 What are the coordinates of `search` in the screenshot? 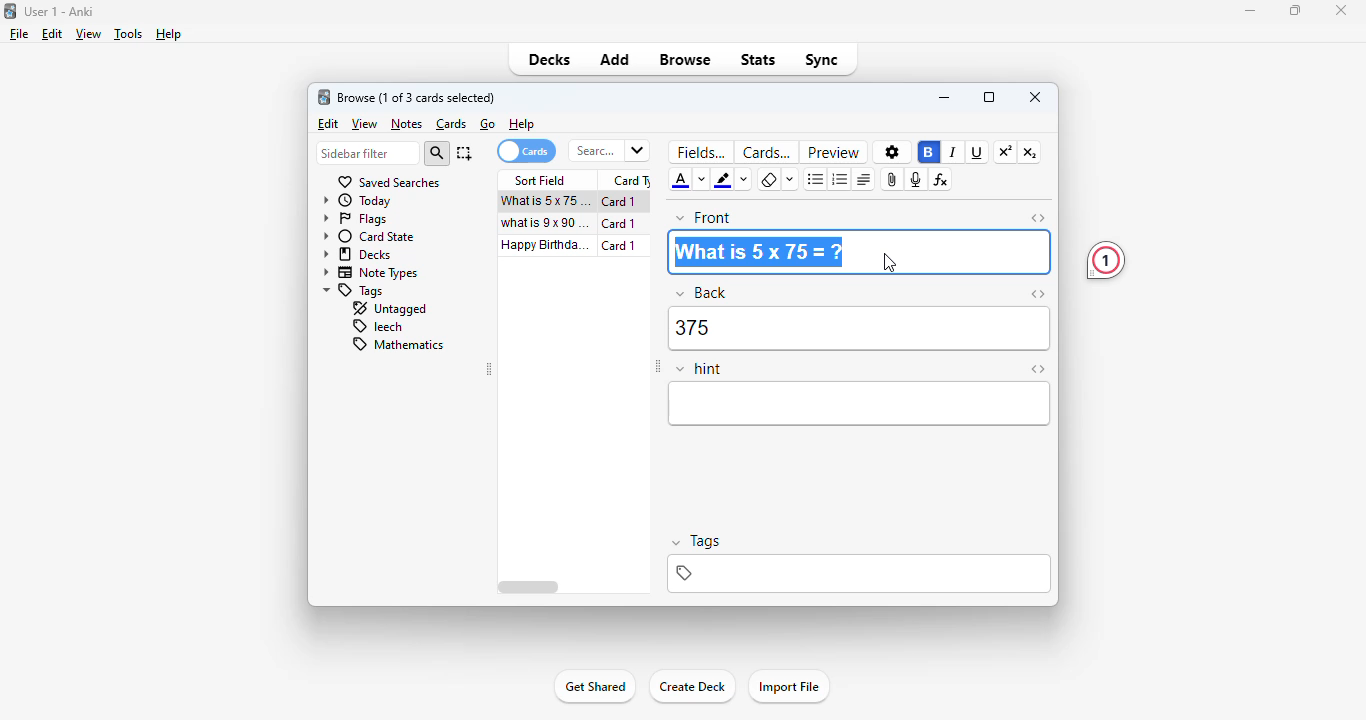 It's located at (610, 151).